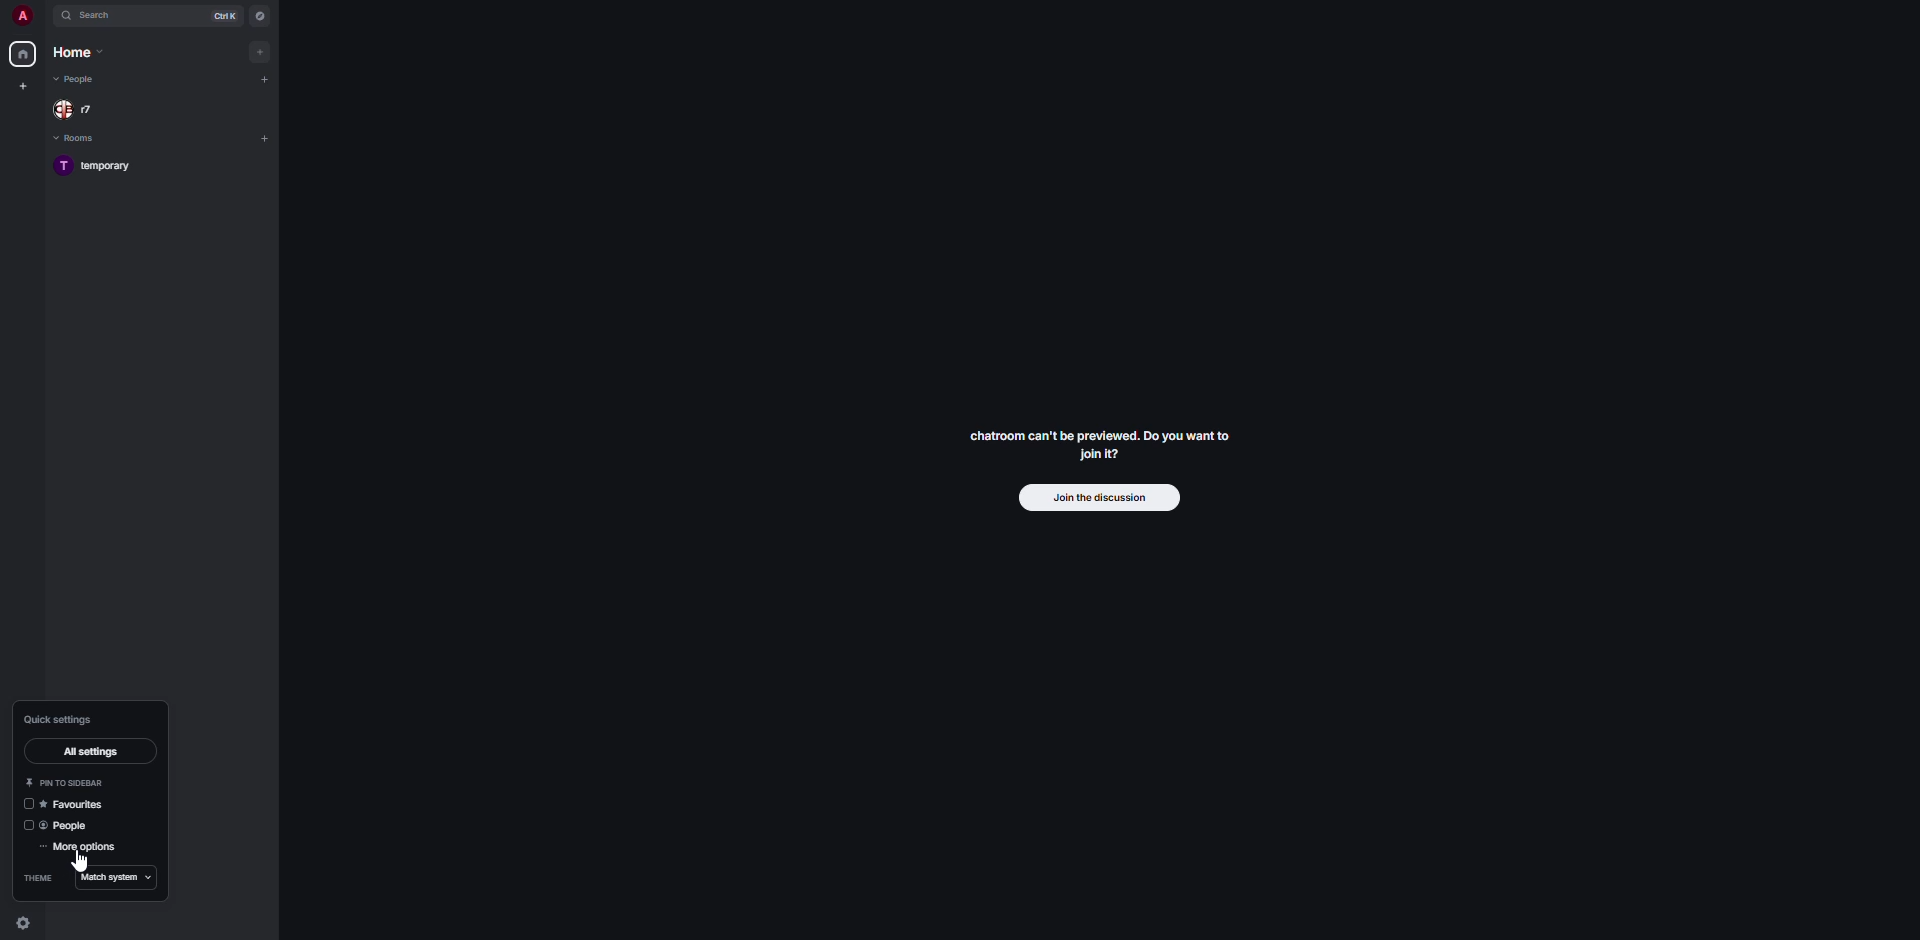  I want to click on add, so click(265, 78).